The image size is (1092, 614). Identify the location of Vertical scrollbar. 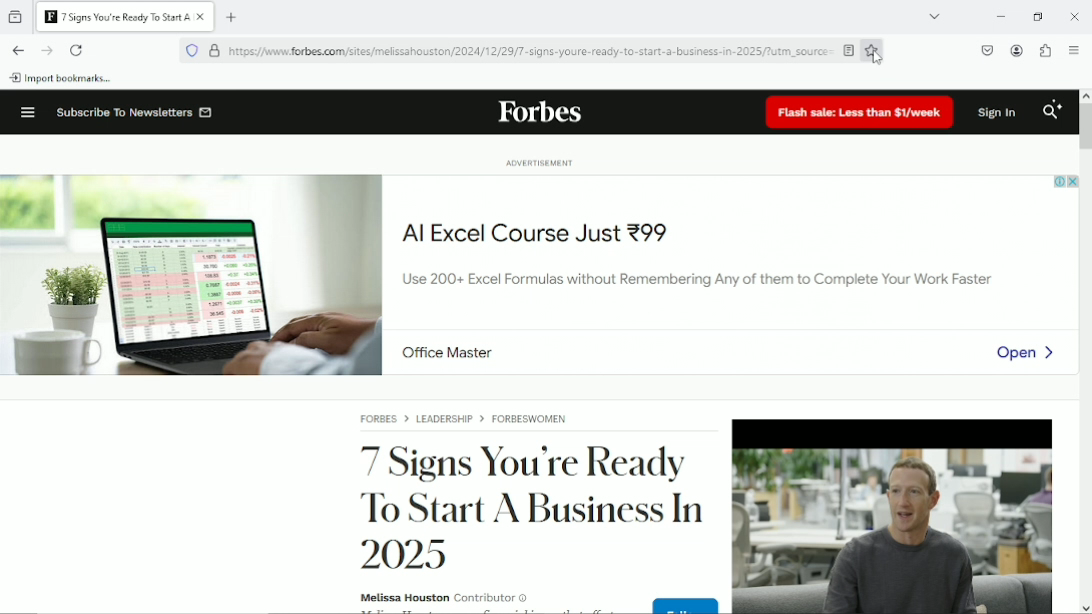
(1085, 114).